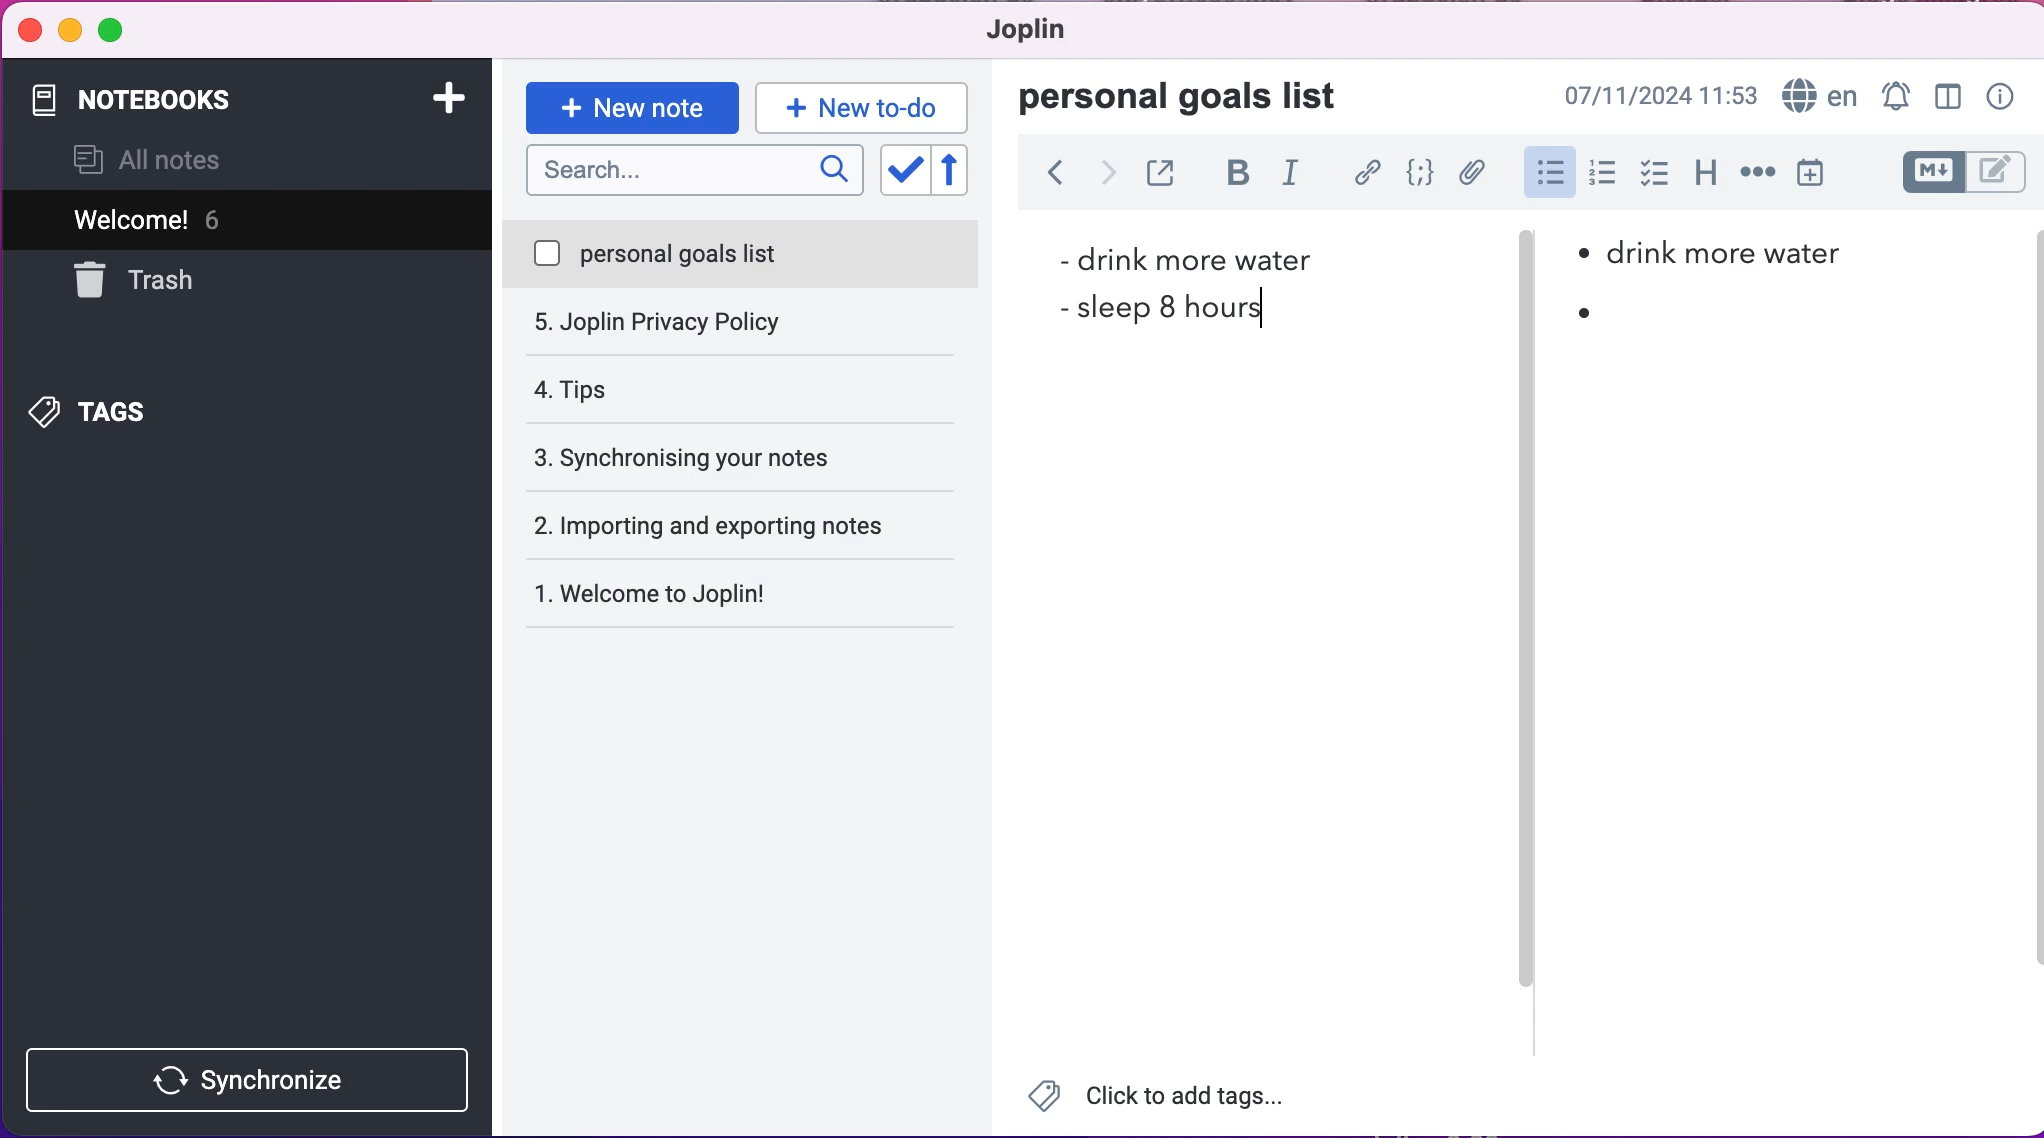 Image resolution: width=2044 pixels, height=1138 pixels. Describe the element at coordinates (1169, 1097) in the screenshot. I see `Click to add tags...` at that location.